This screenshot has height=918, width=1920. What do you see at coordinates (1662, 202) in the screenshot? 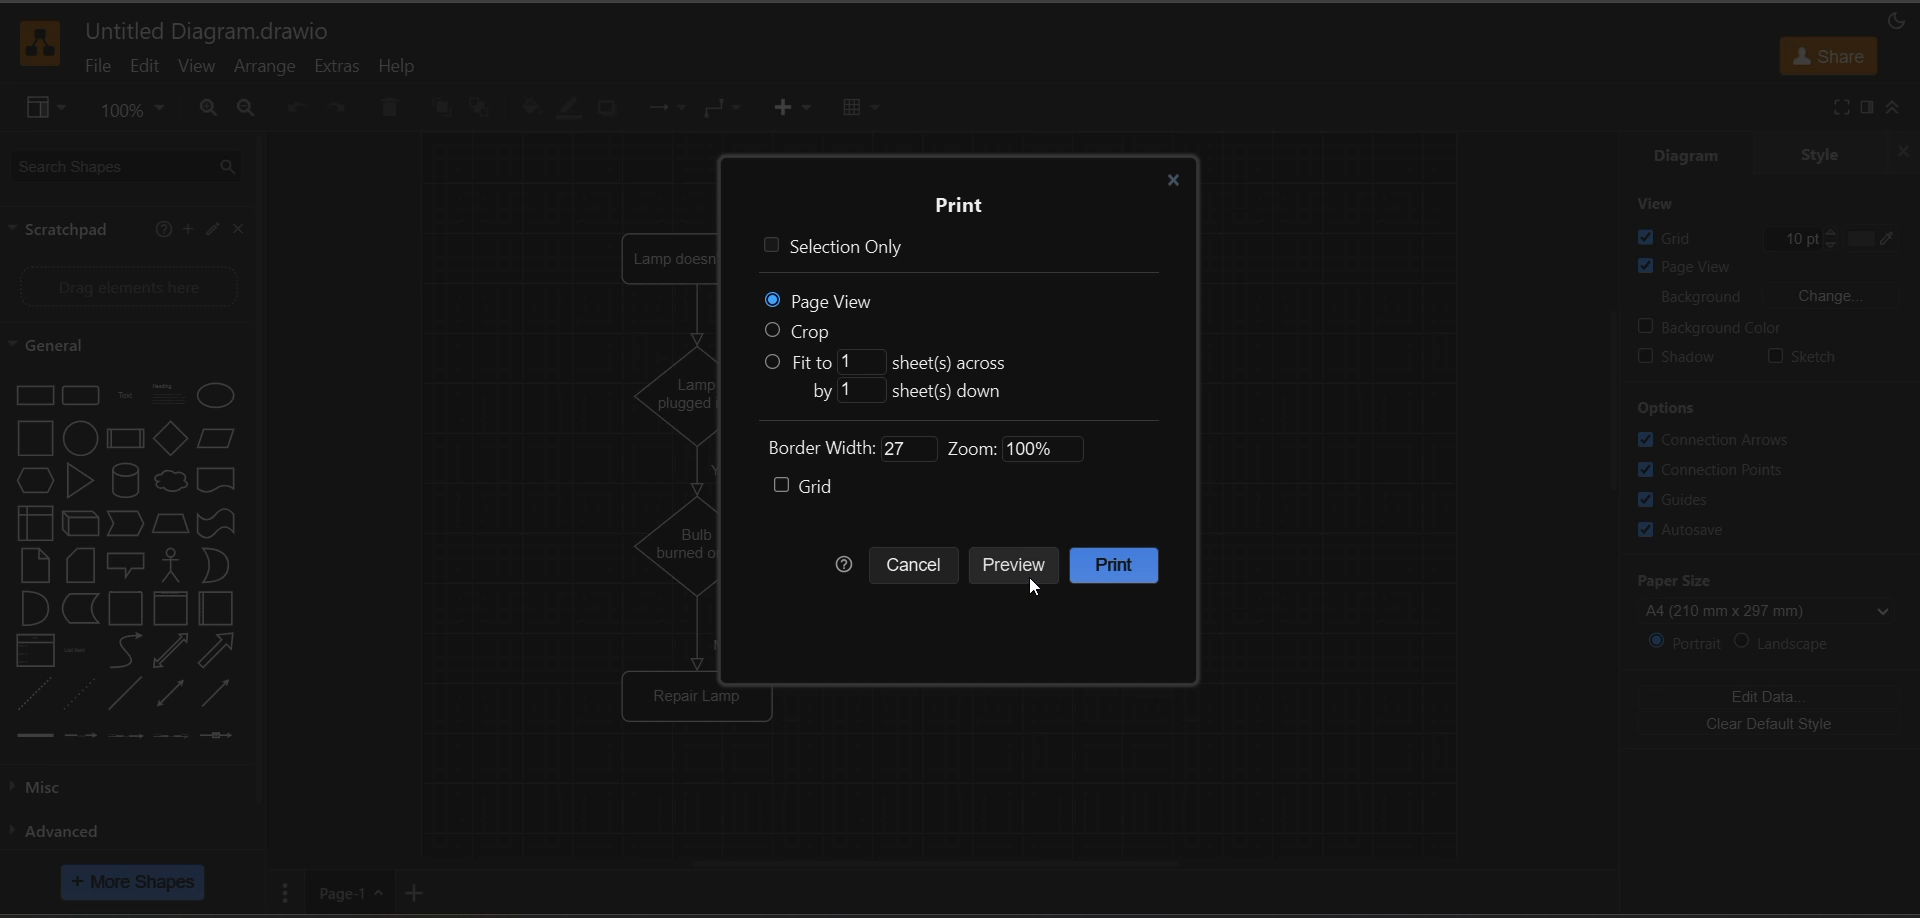
I see `view` at bounding box center [1662, 202].